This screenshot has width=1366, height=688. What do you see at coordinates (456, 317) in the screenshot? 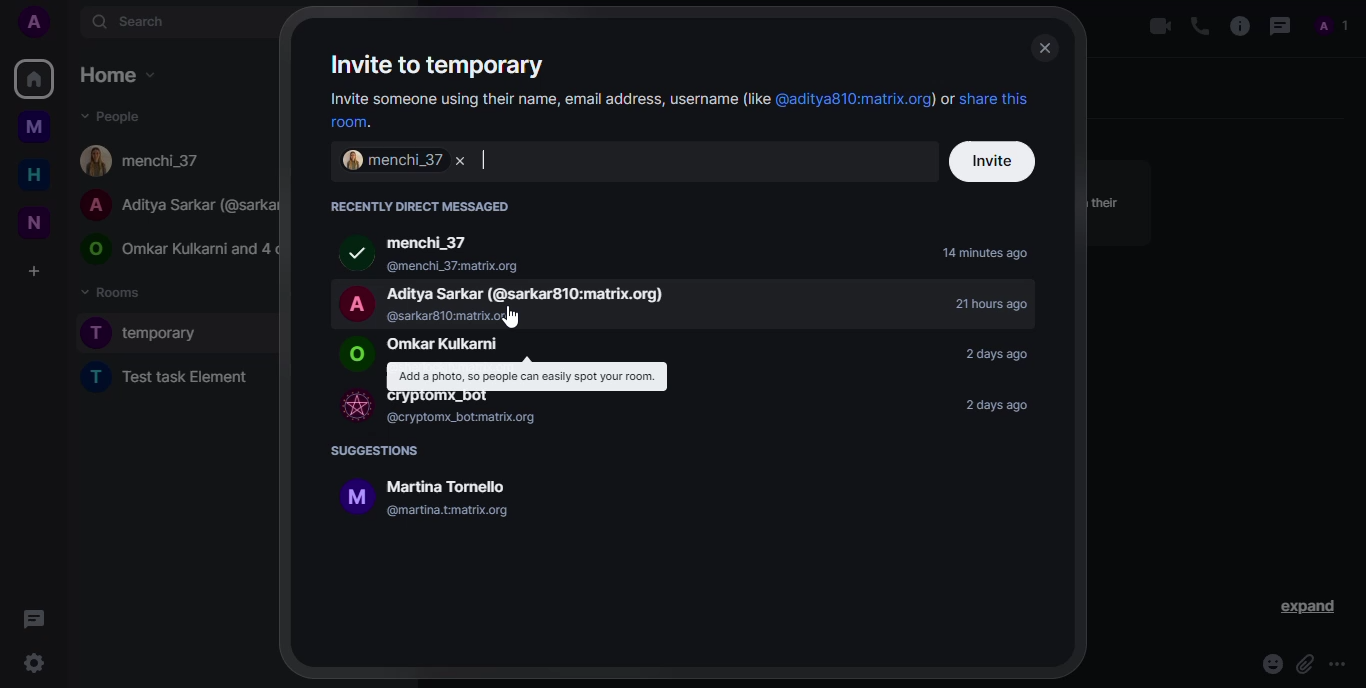
I see `(@sarkarg10:matrix.org` at bounding box center [456, 317].